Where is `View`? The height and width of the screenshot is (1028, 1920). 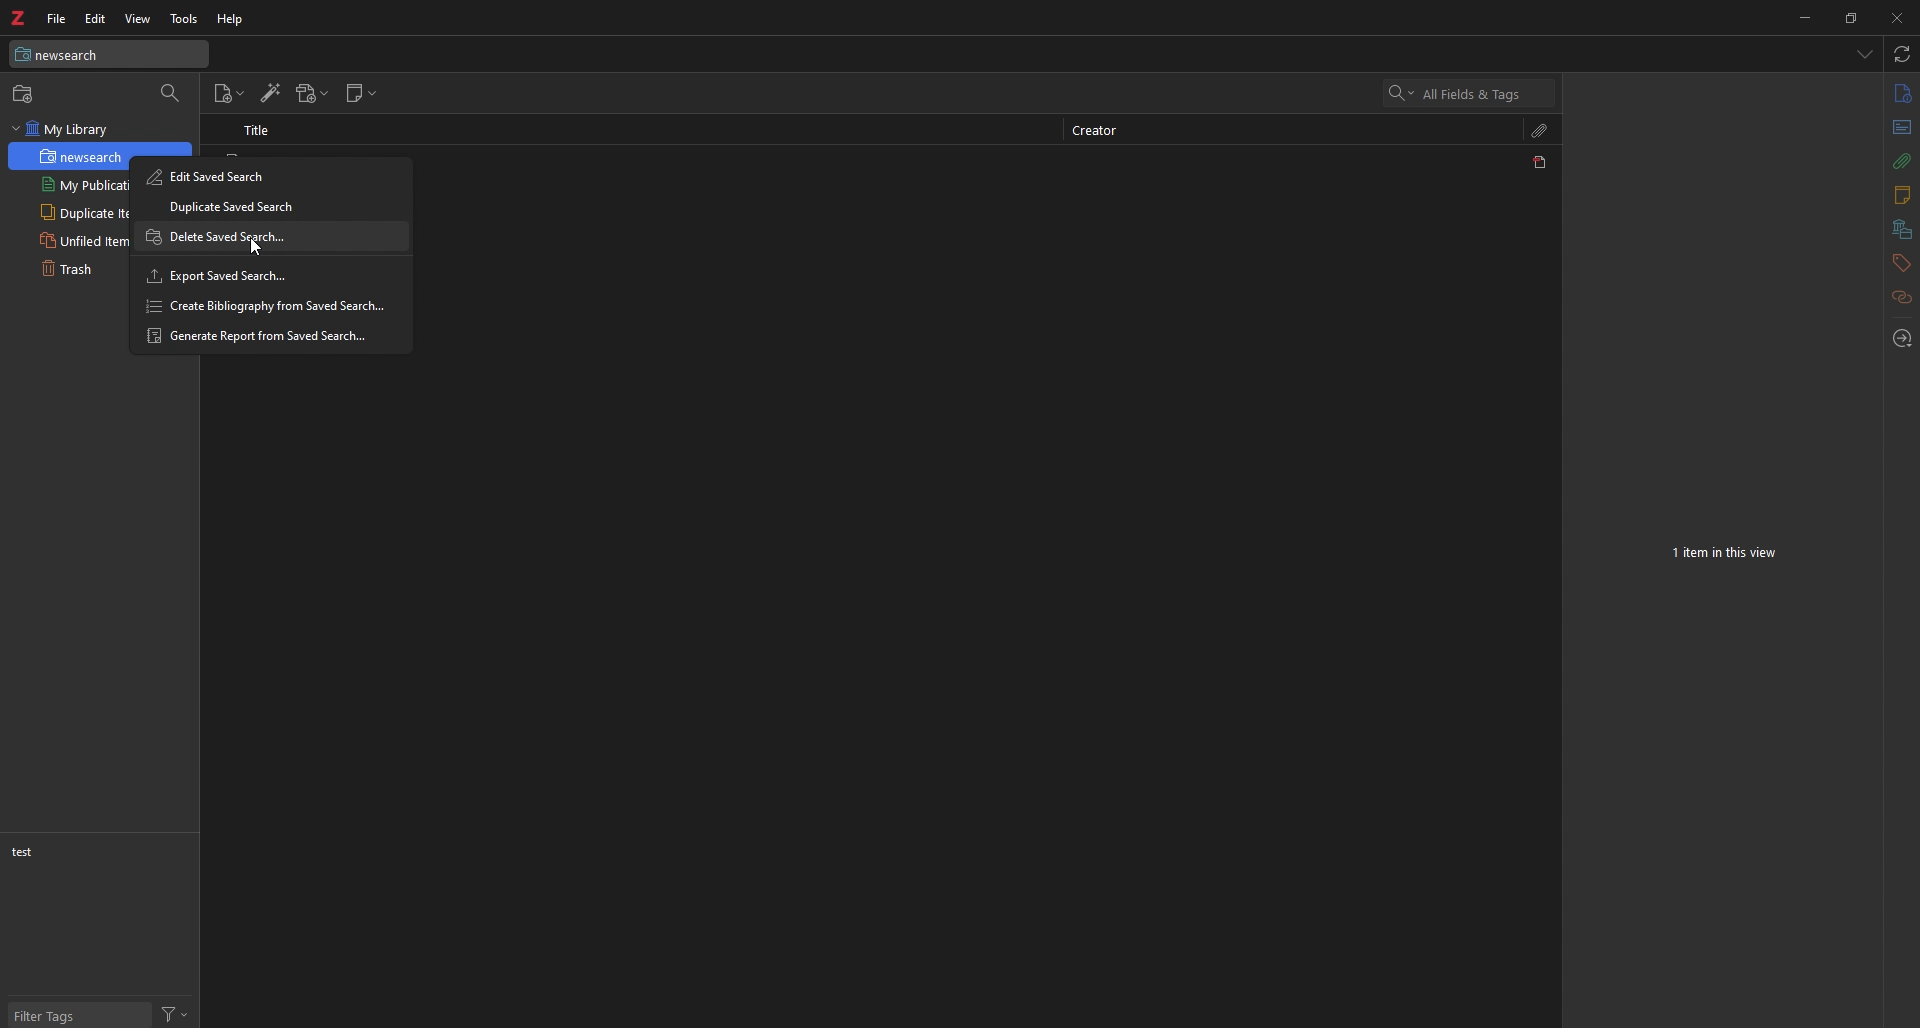
View is located at coordinates (138, 18).